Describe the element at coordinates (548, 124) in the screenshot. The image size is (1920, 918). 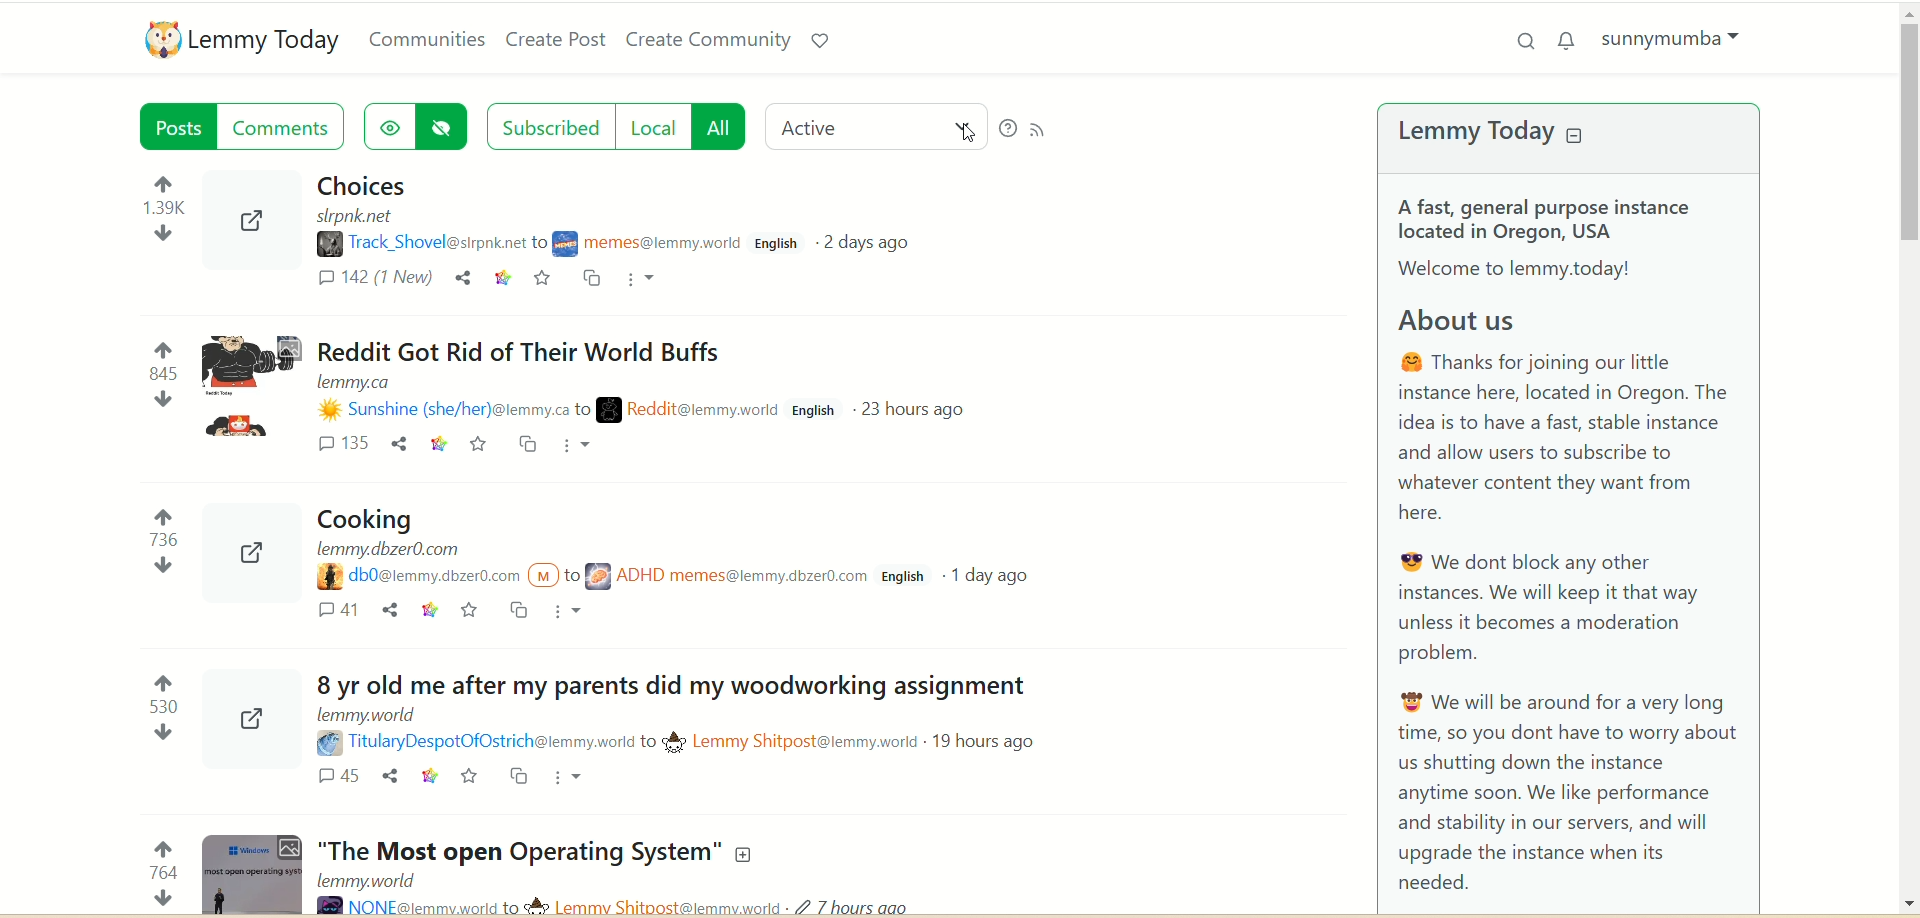
I see `subscribed` at that location.